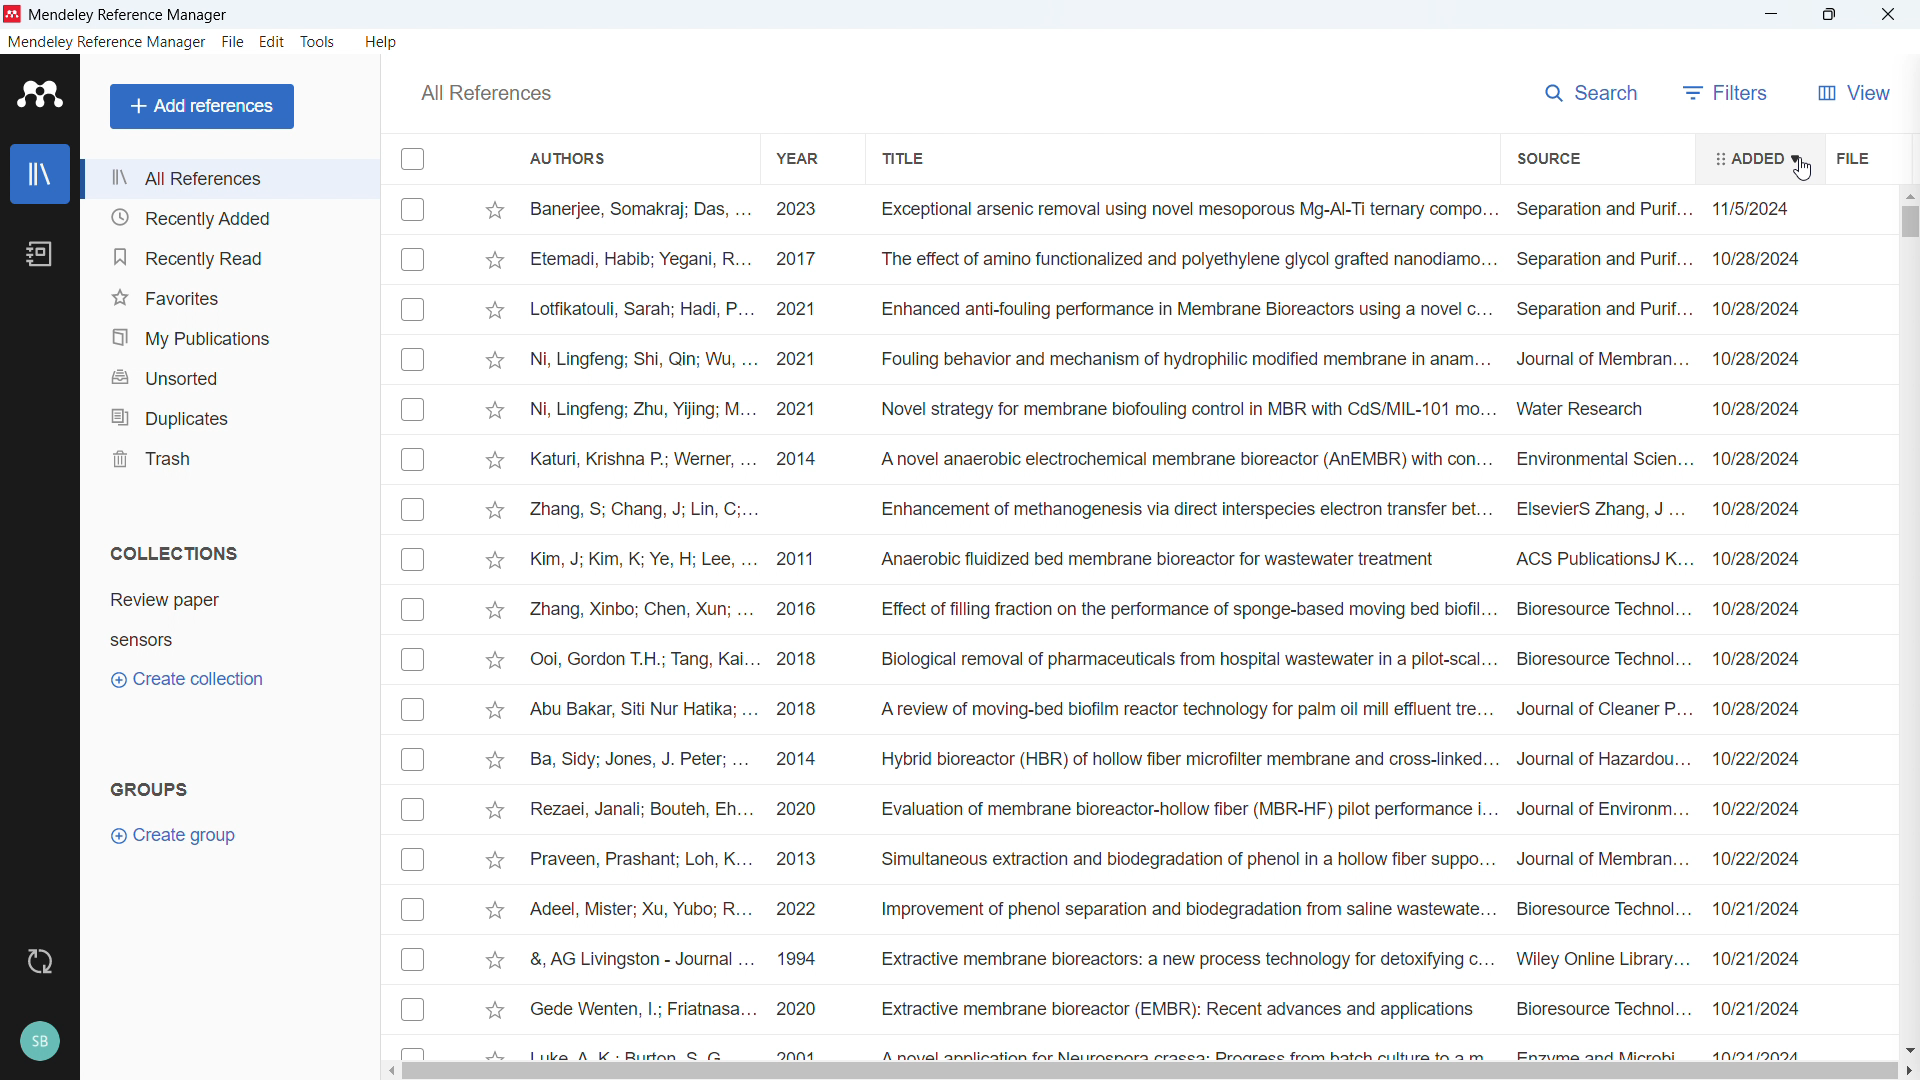 The width and height of the screenshot is (1920, 1080). Describe the element at coordinates (494, 625) in the screenshot. I see `Starmark individual entries ` at that location.